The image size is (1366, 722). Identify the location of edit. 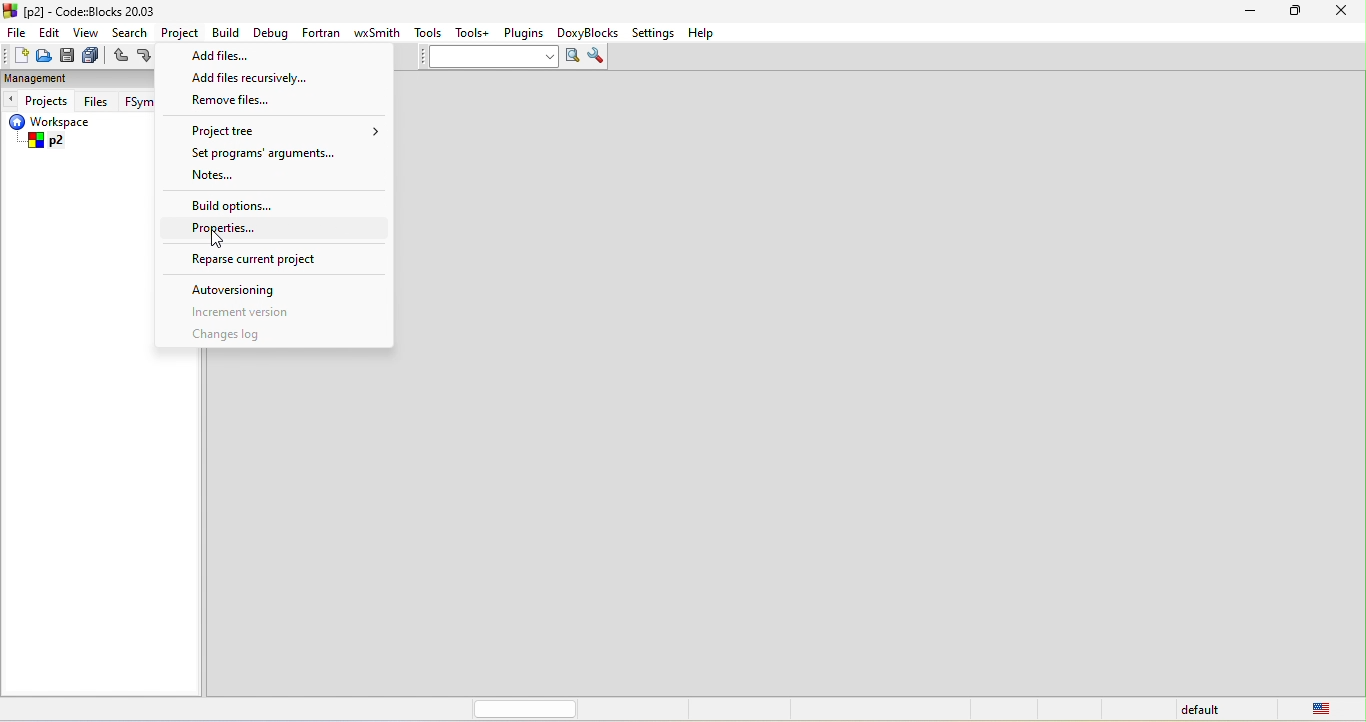
(51, 34).